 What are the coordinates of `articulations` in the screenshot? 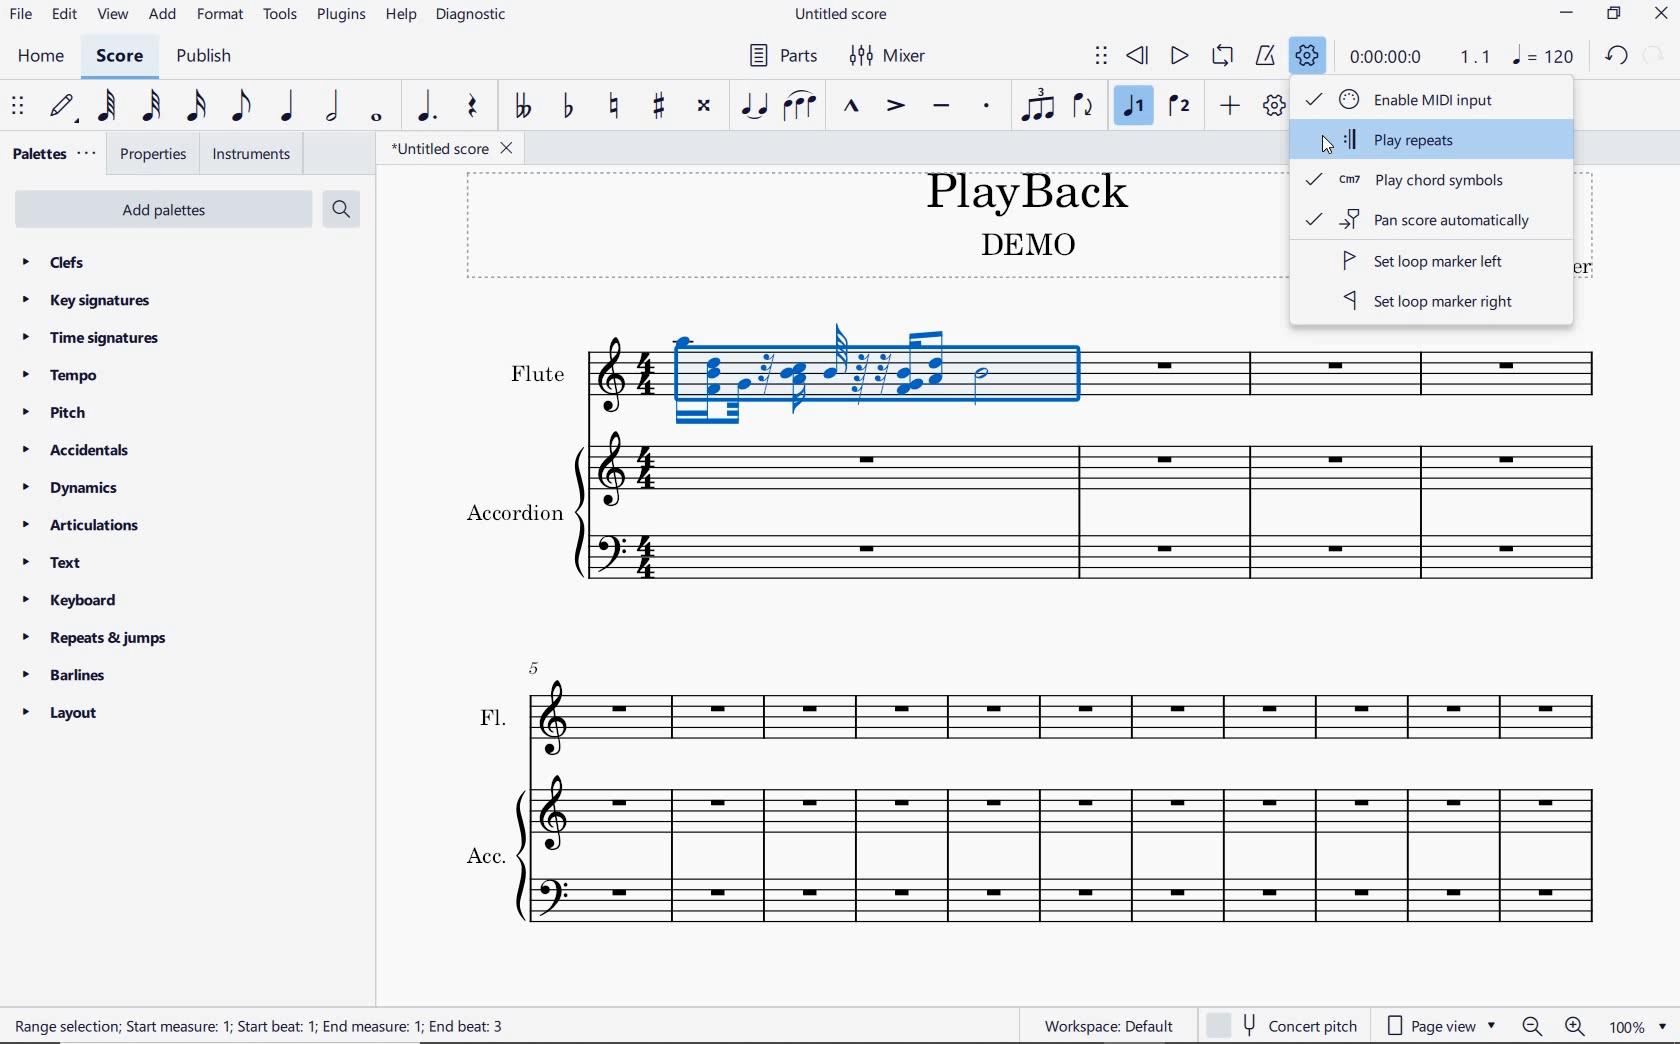 It's located at (77, 526).